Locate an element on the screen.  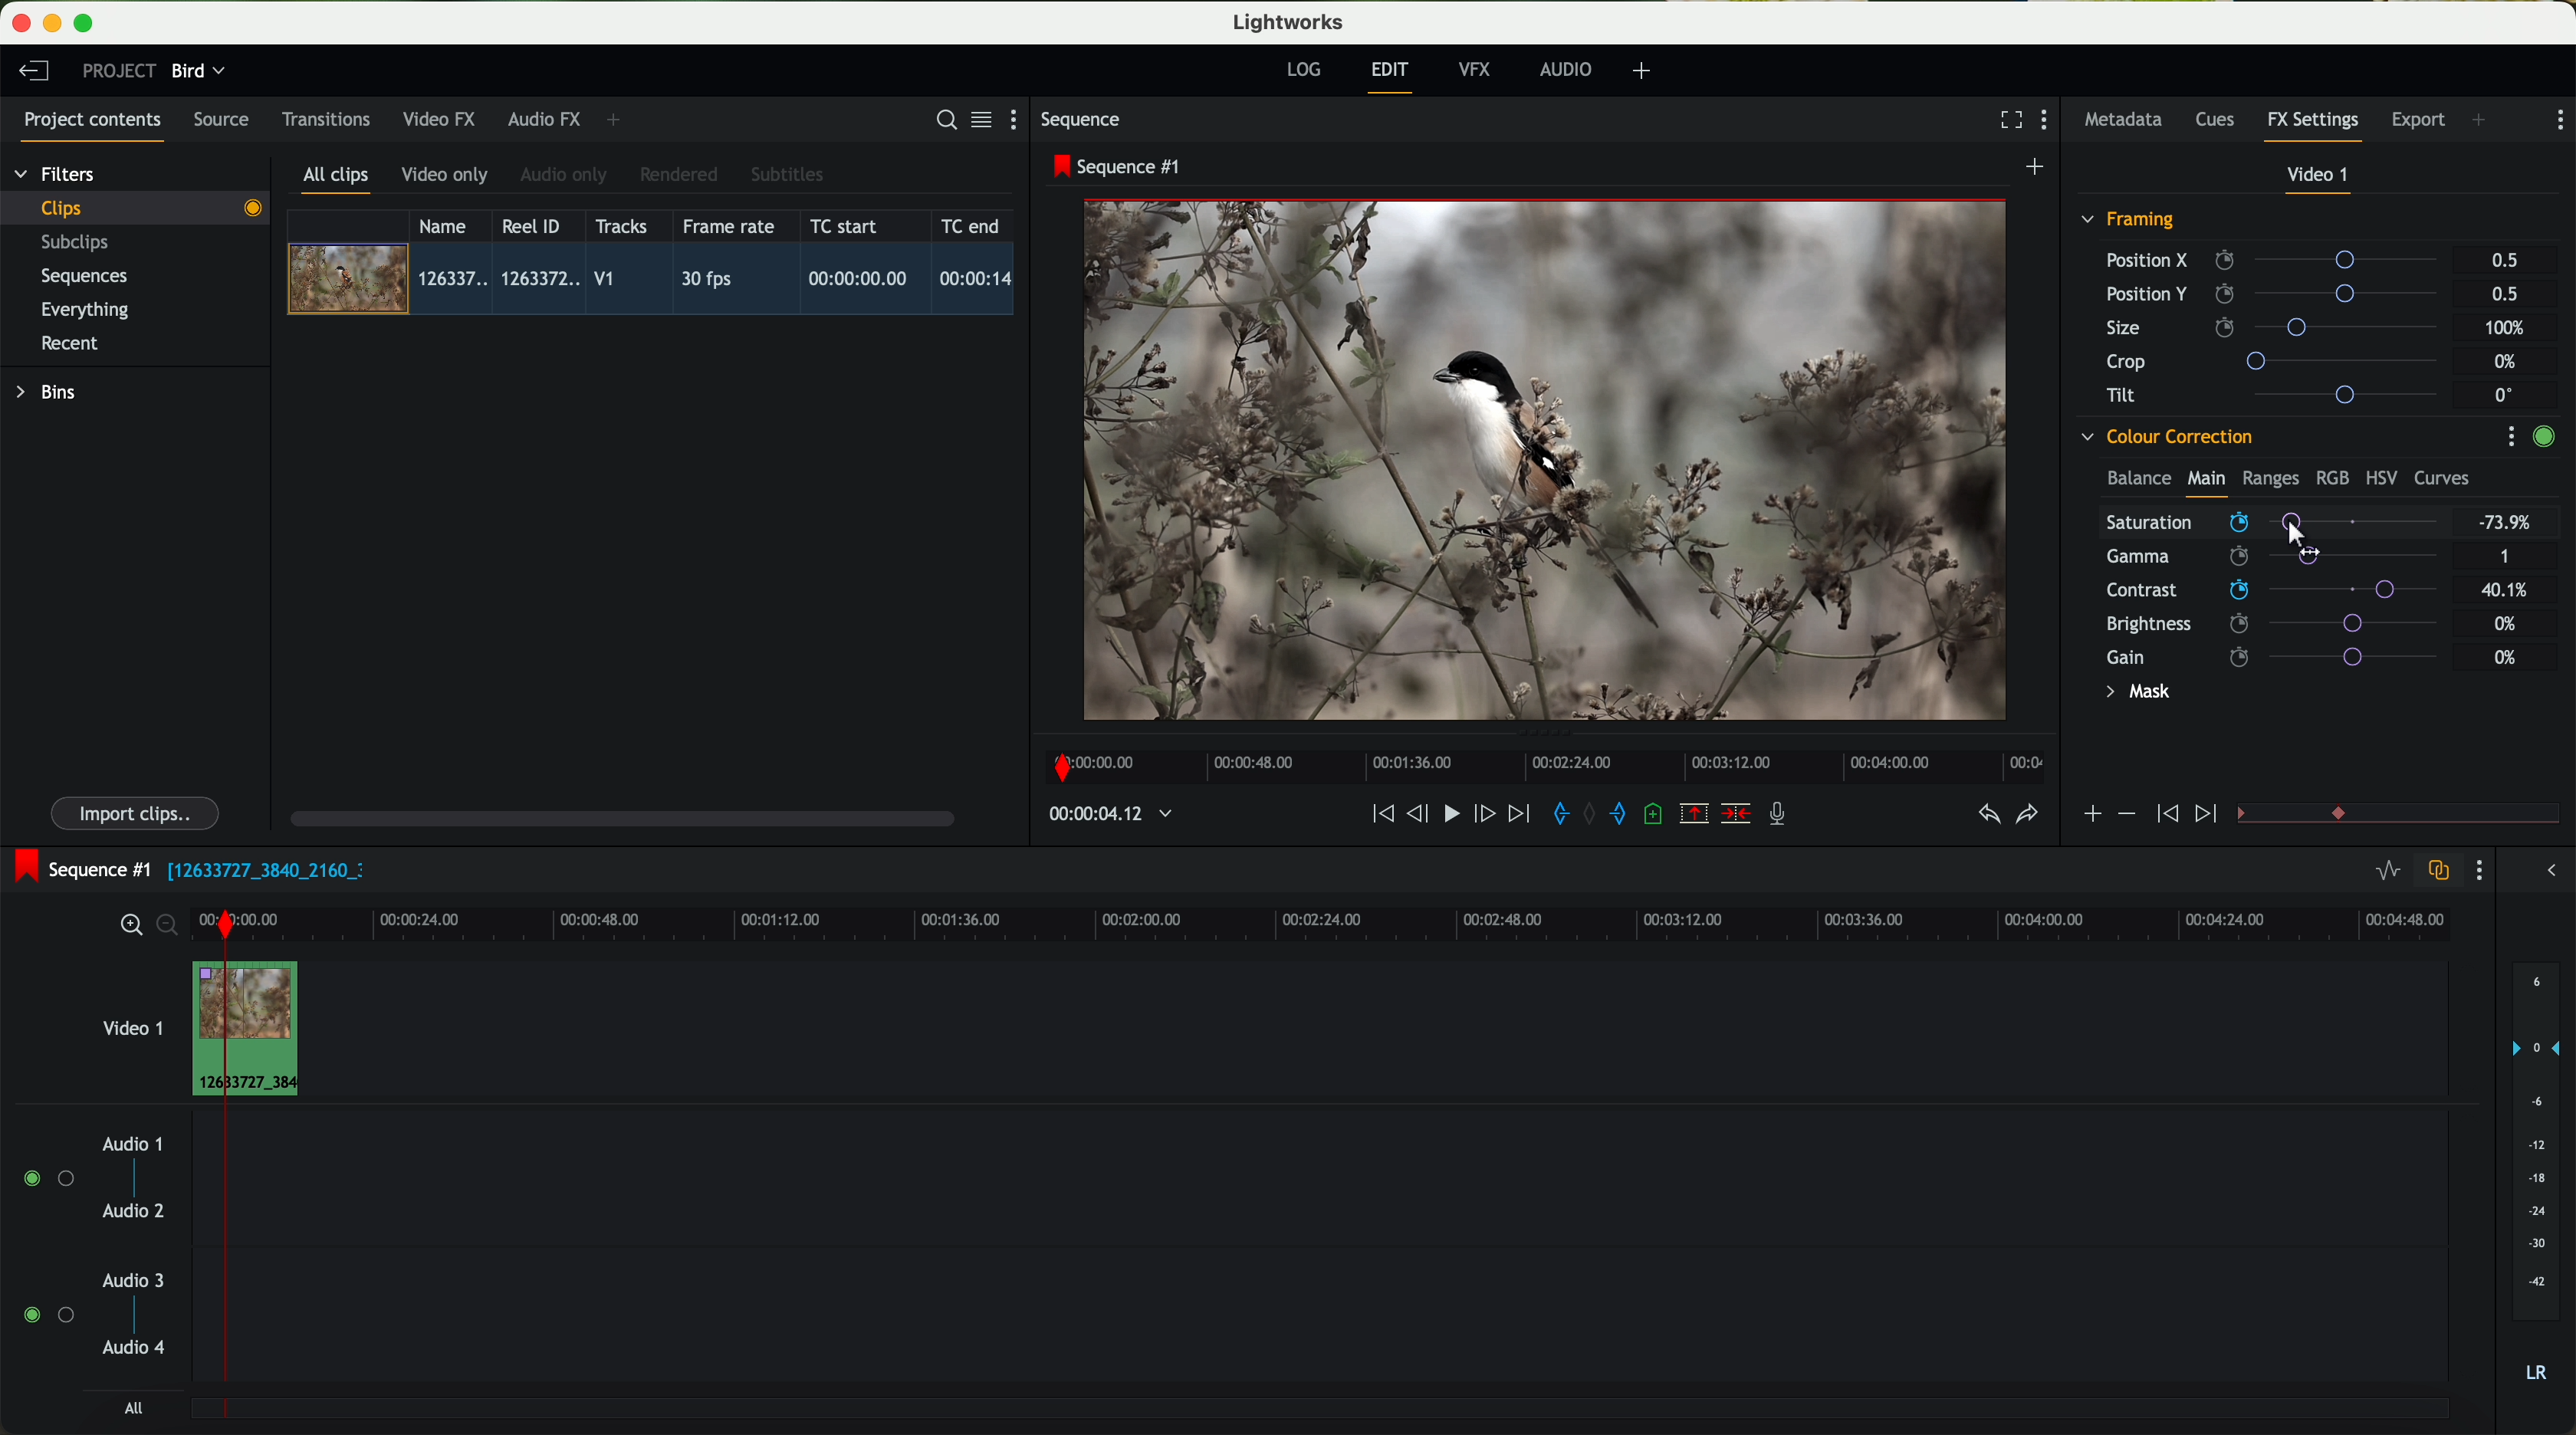
0.5 is located at coordinates (2503, 293).